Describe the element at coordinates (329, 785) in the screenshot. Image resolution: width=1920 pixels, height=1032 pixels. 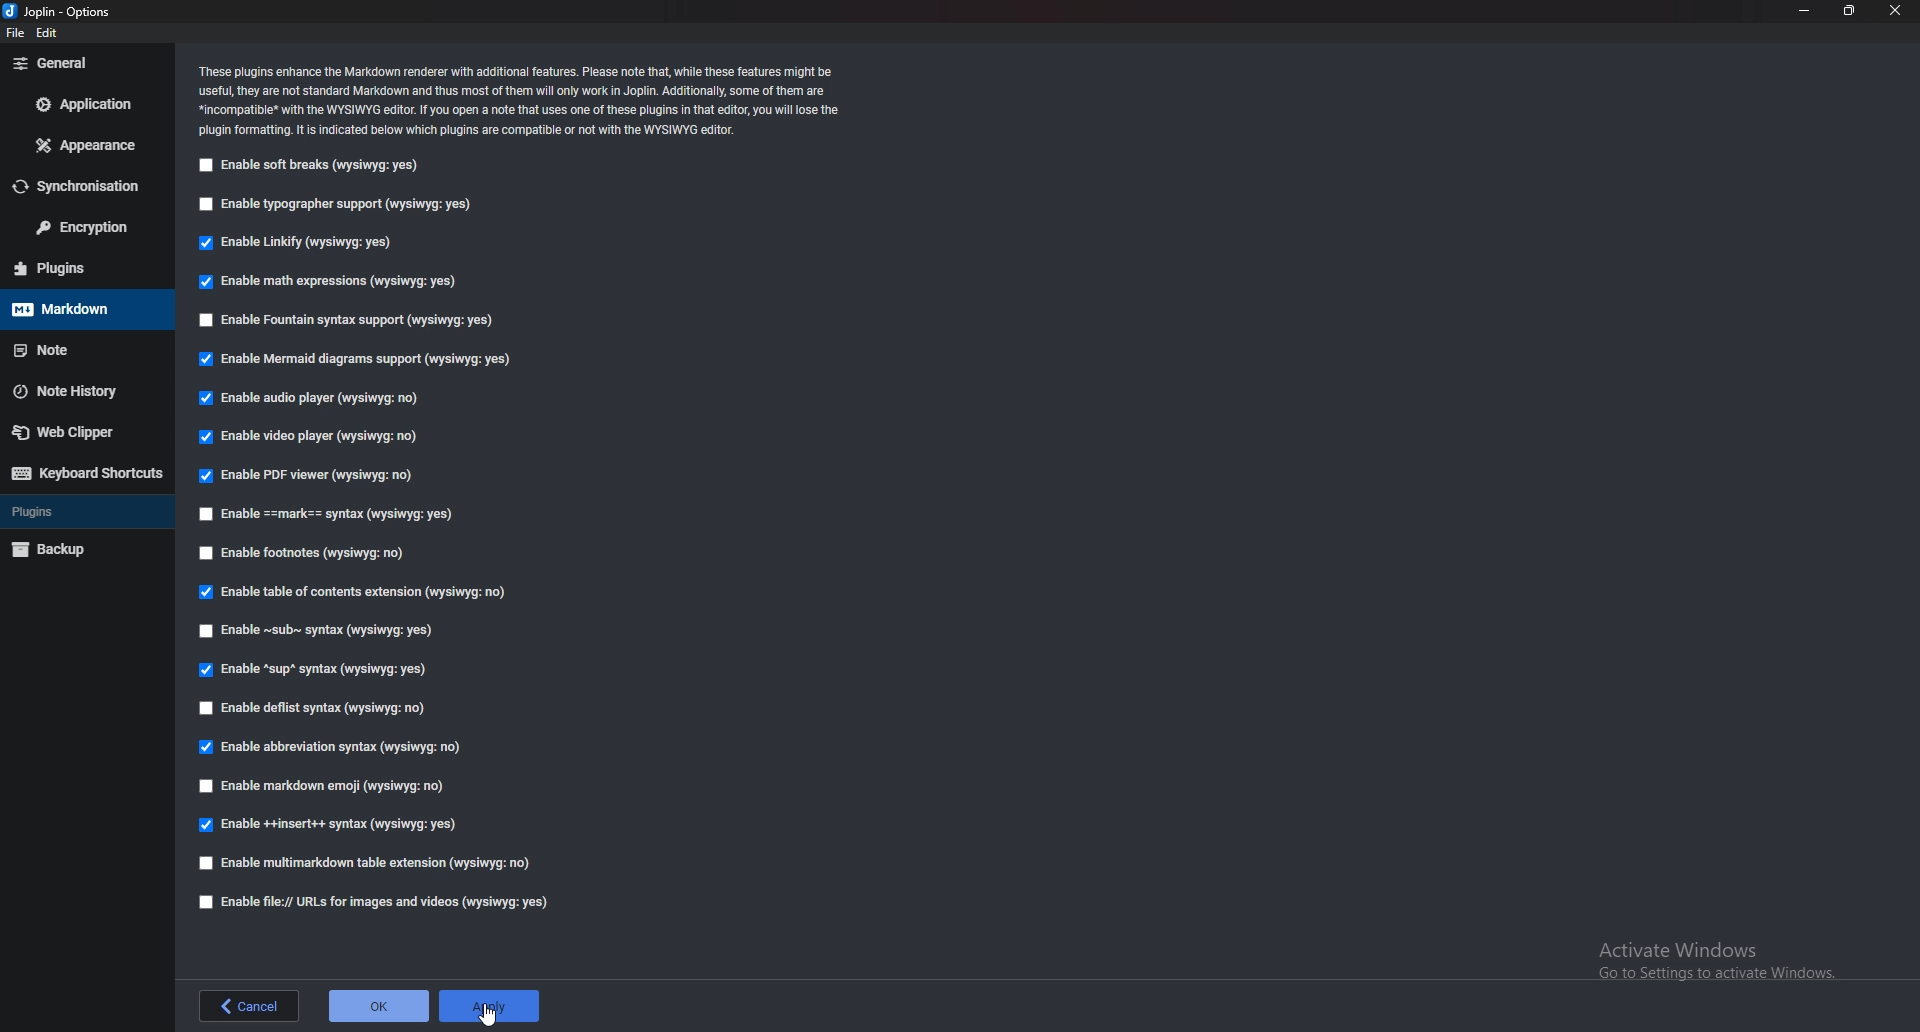
I see `enable Markdown Emoji` at that location.